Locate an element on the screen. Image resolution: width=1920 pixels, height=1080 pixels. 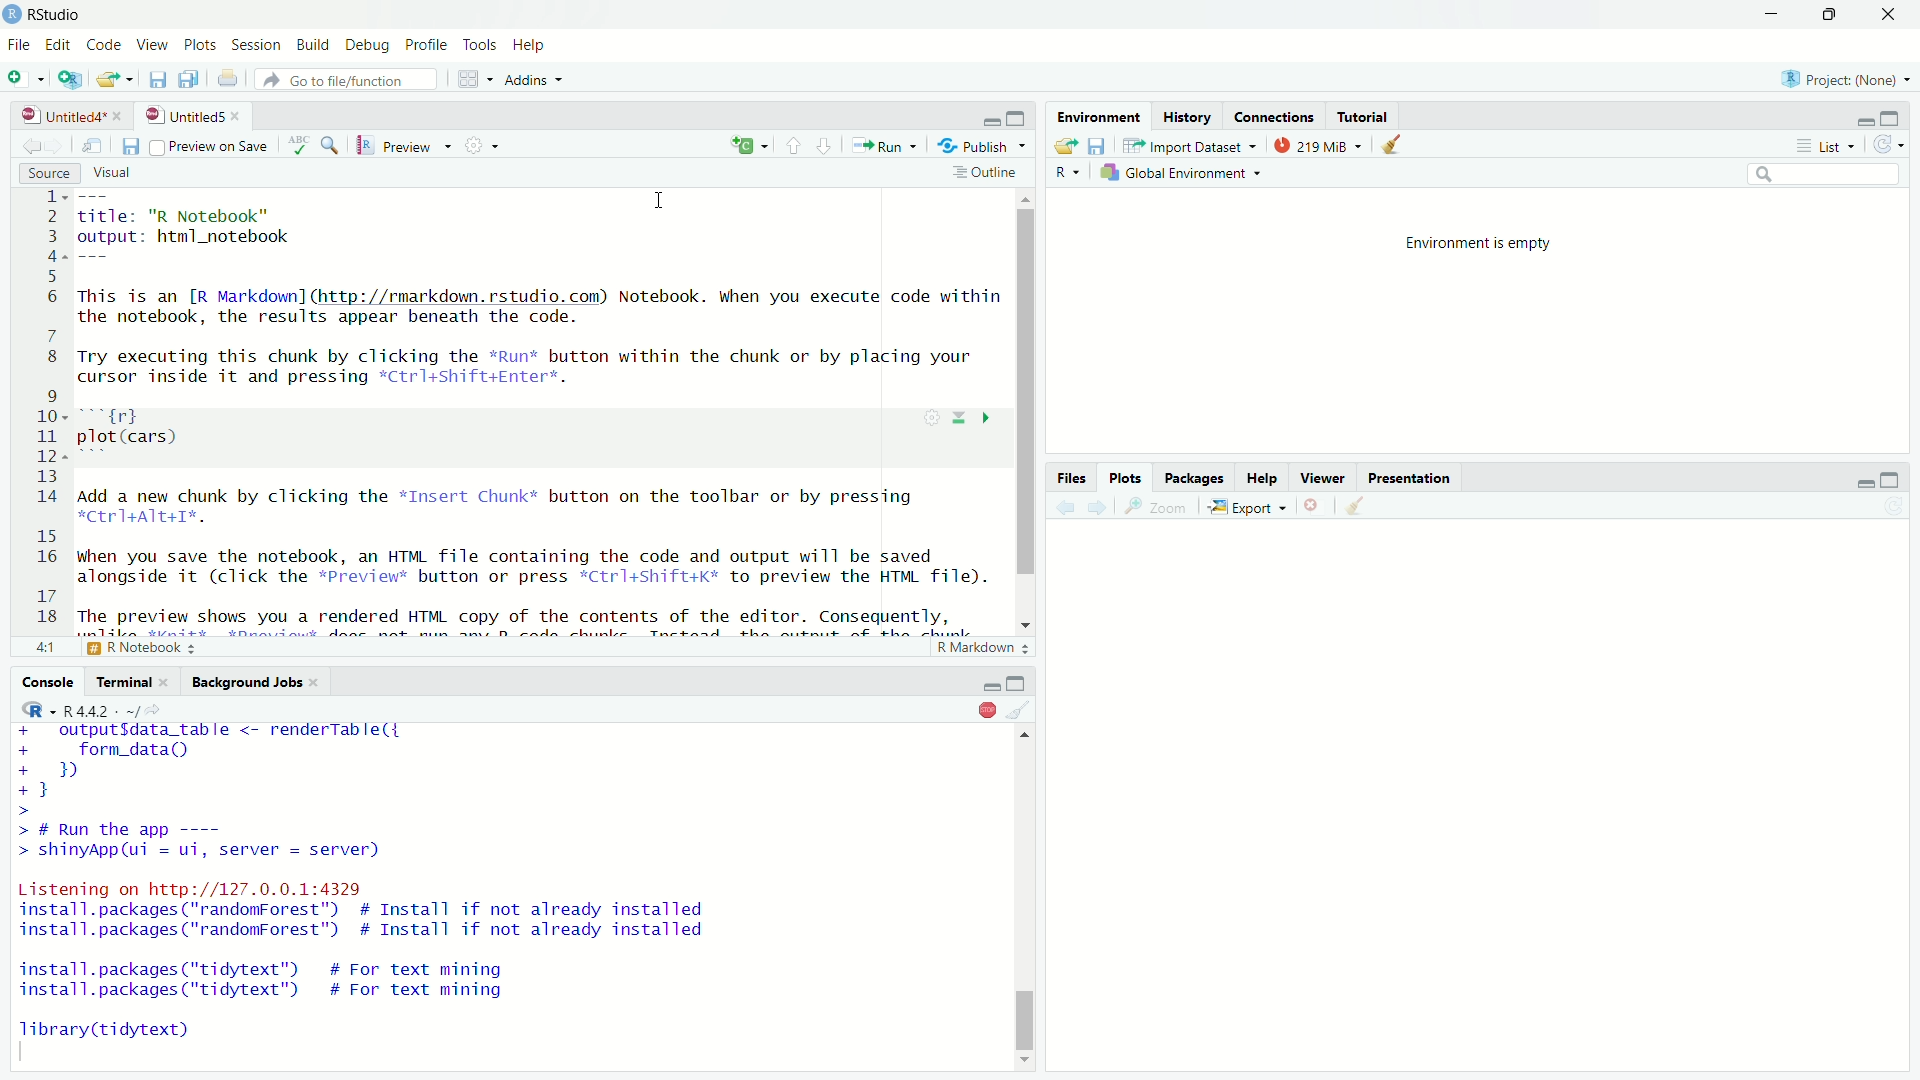
Help is located at coordinates (529, 45).